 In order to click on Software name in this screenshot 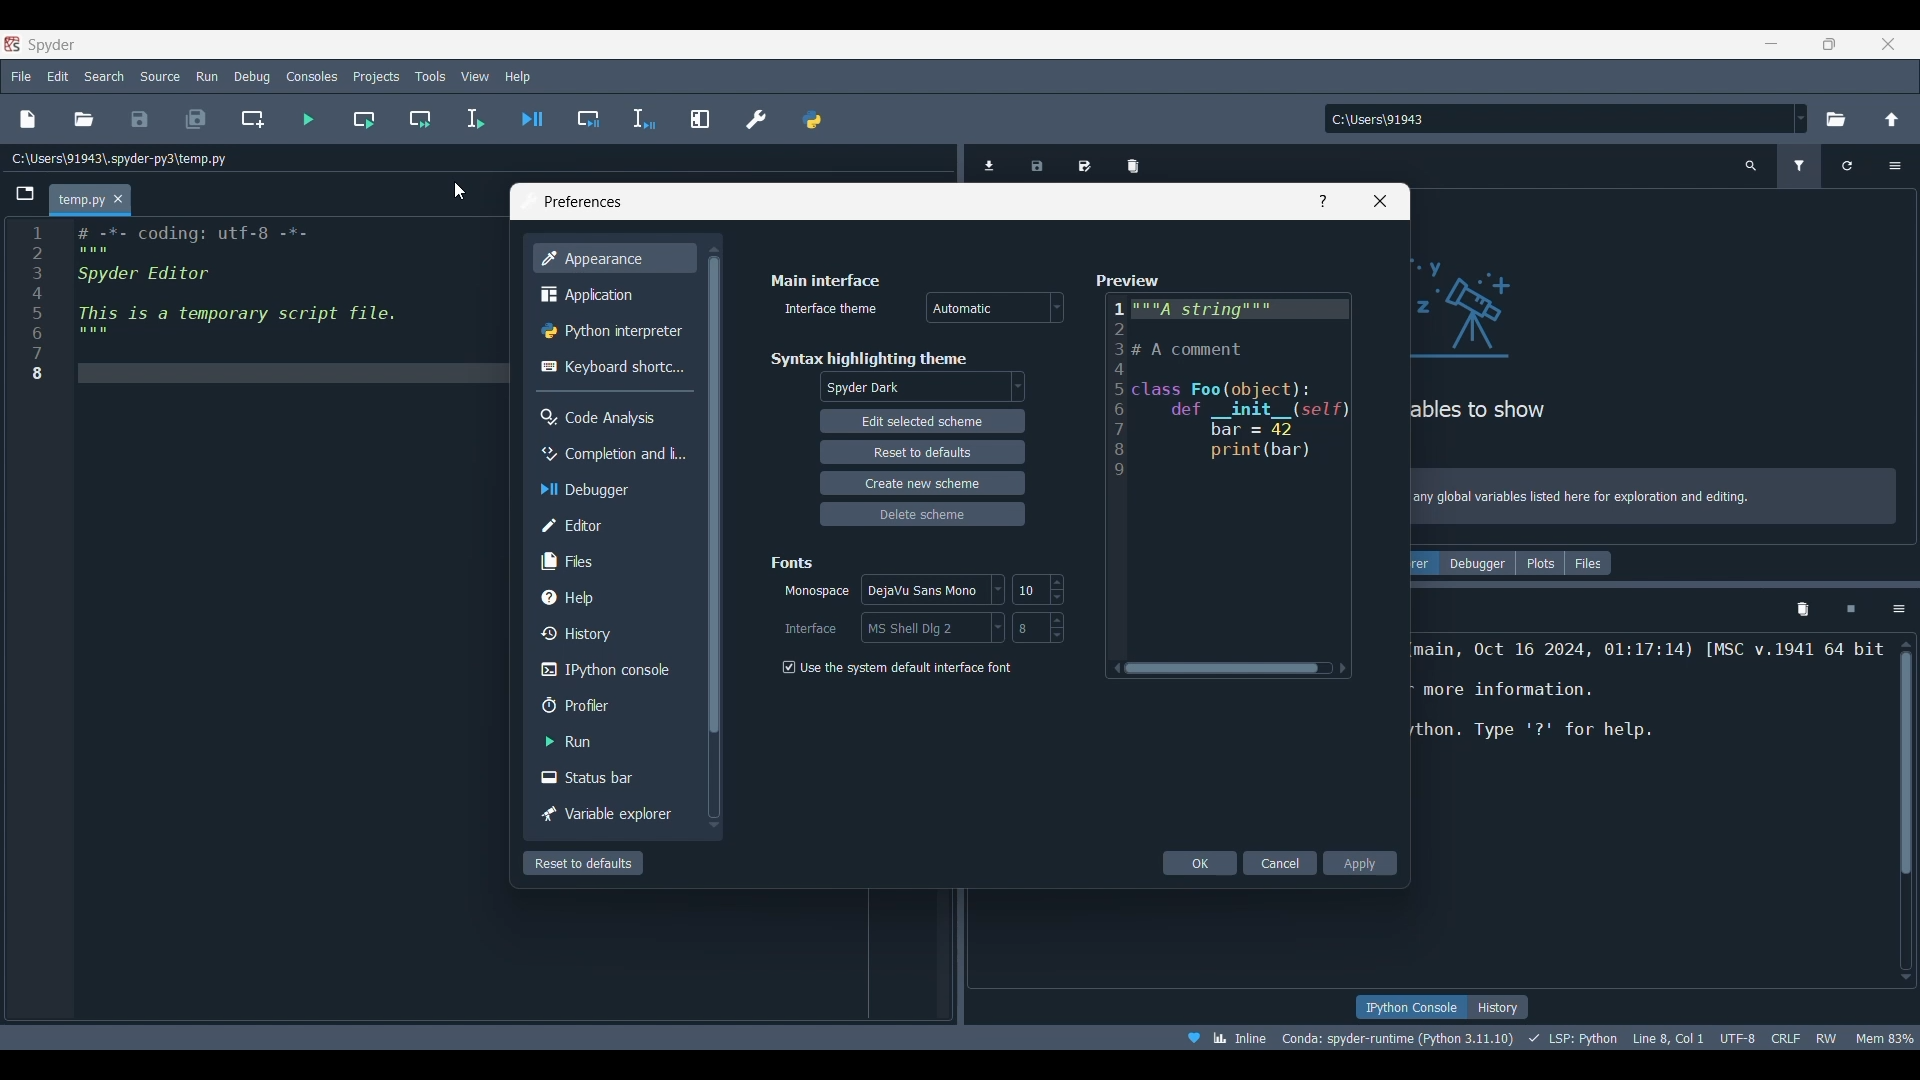, I will do `click(52, 45)`.